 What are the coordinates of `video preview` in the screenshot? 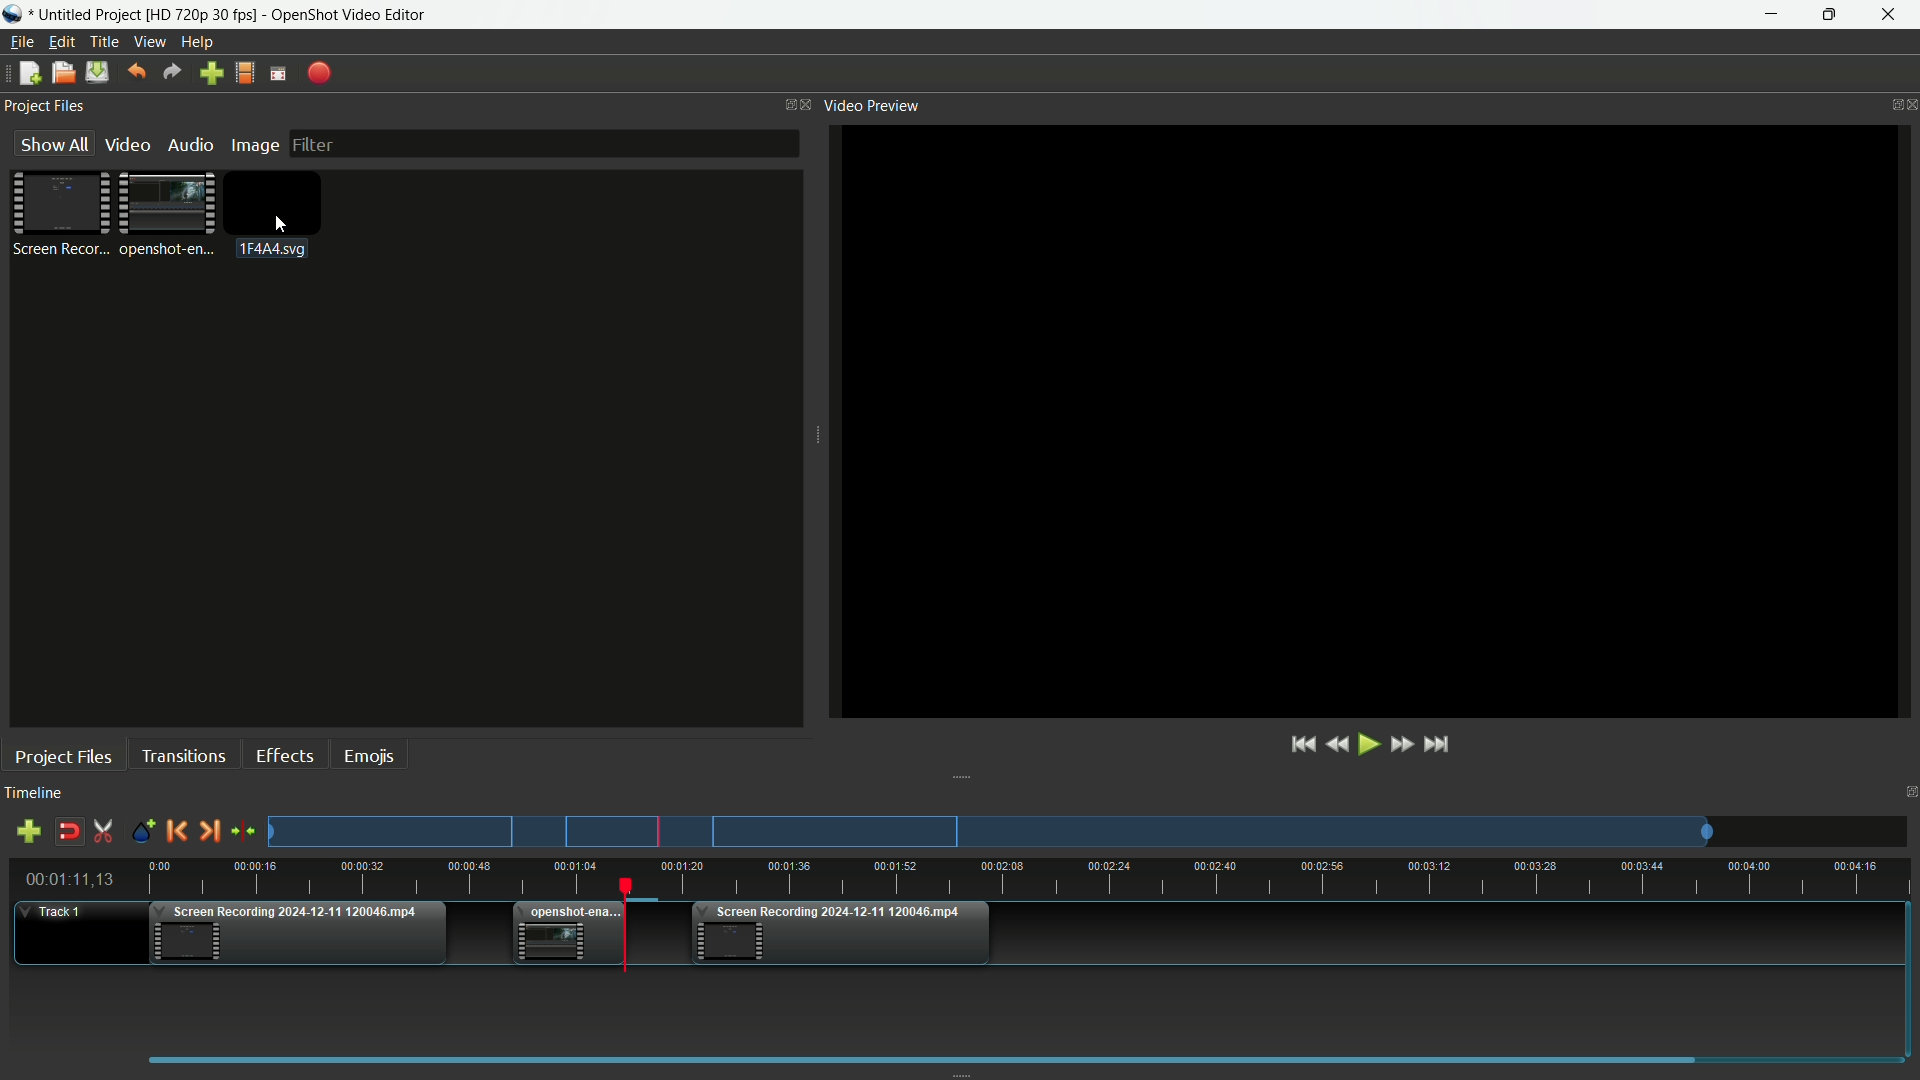 It's located at (1376, 419).